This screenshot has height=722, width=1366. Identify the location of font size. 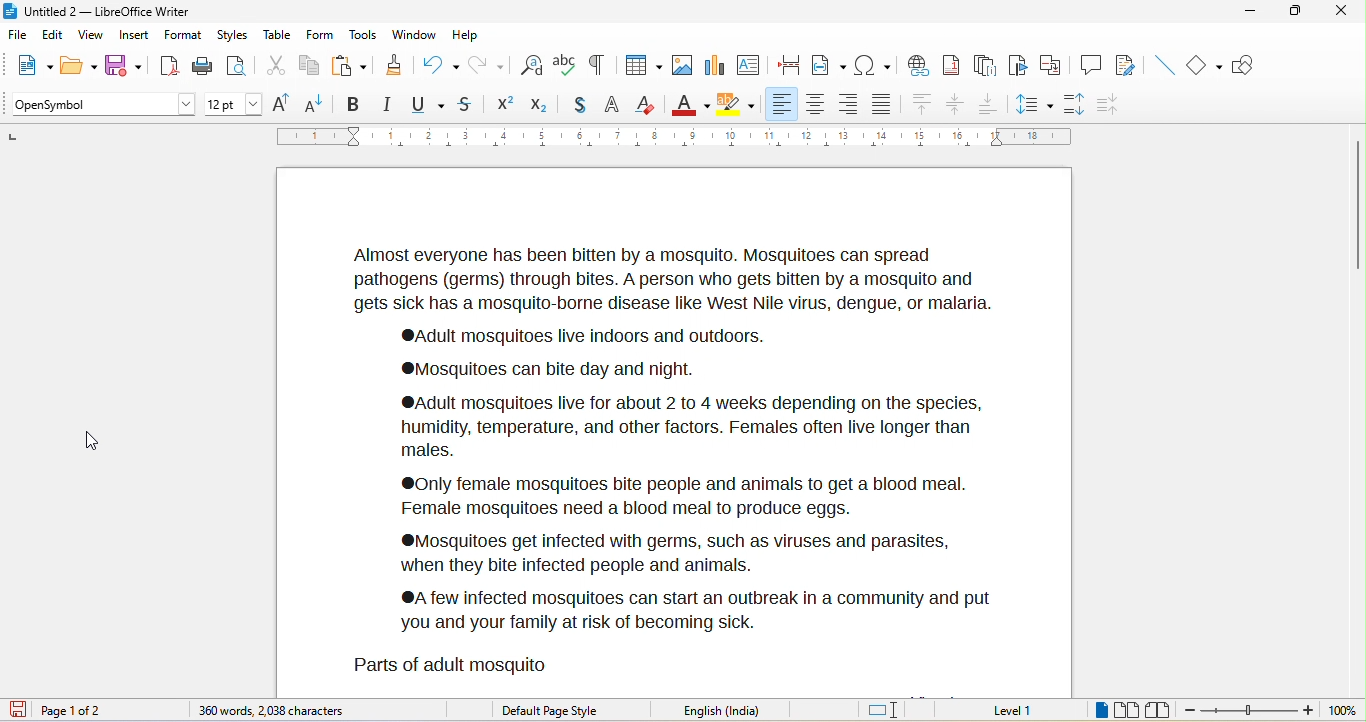
(234, 105).